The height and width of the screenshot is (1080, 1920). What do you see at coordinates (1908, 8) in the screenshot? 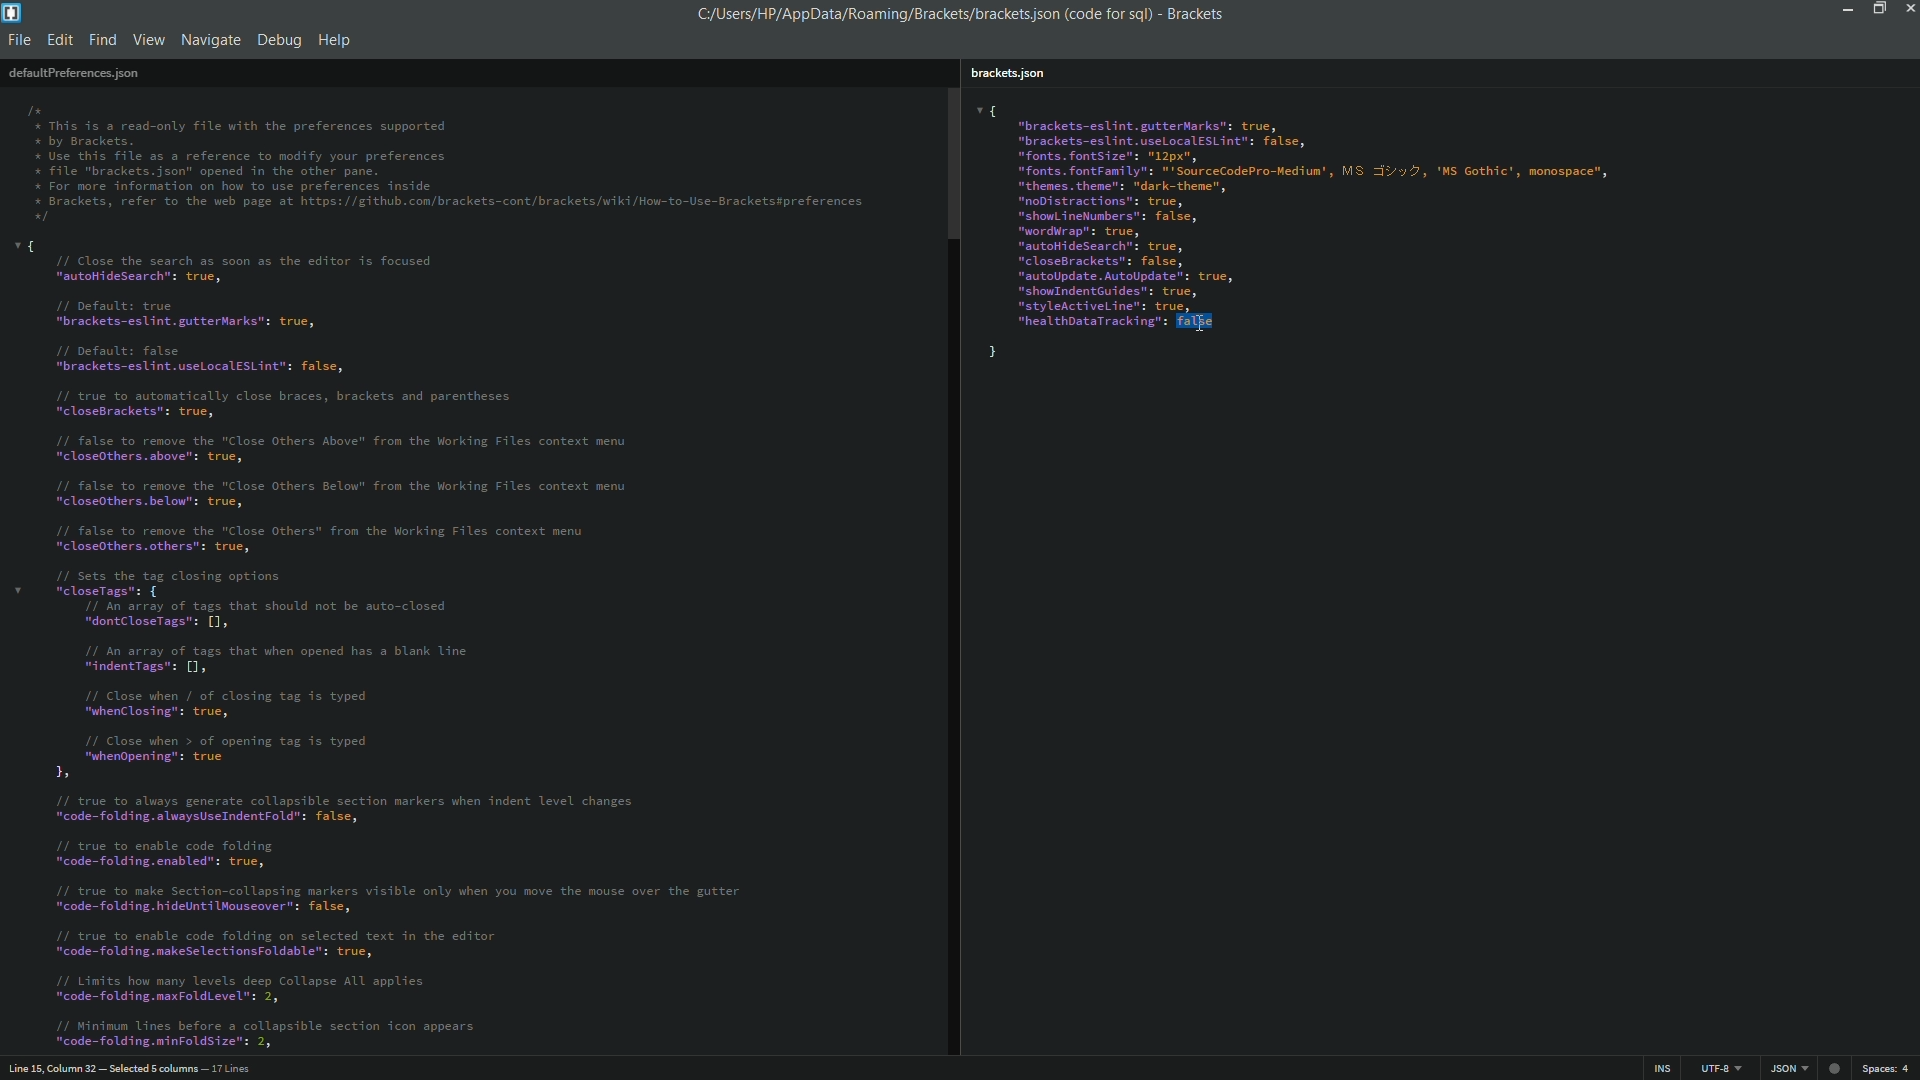
I see `Close app` at bounding box center [1908, 8].